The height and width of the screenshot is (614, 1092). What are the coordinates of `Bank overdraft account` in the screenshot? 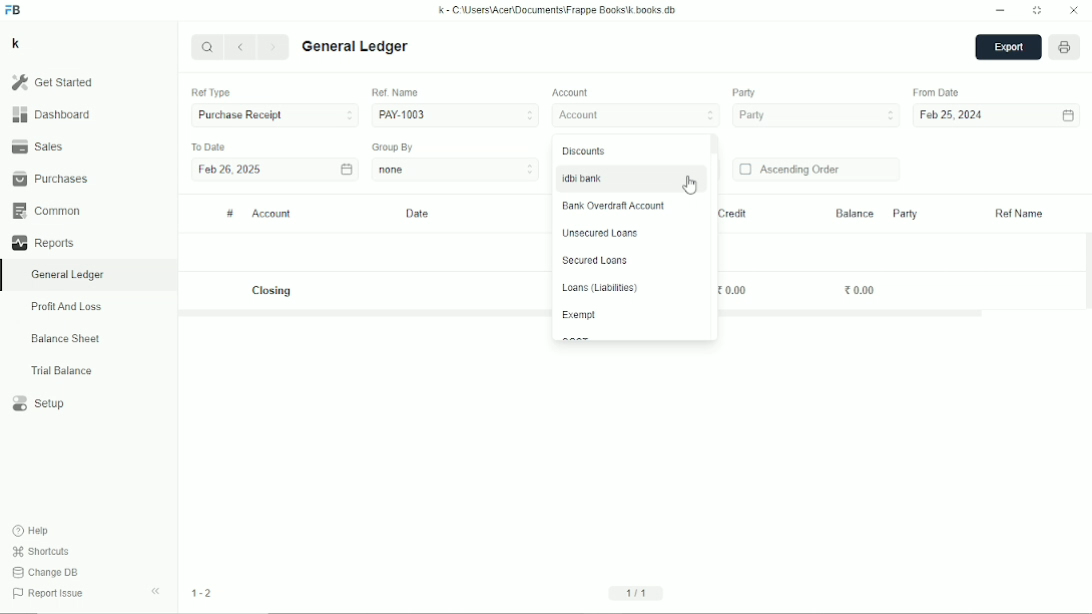 It's located at (616, 206).